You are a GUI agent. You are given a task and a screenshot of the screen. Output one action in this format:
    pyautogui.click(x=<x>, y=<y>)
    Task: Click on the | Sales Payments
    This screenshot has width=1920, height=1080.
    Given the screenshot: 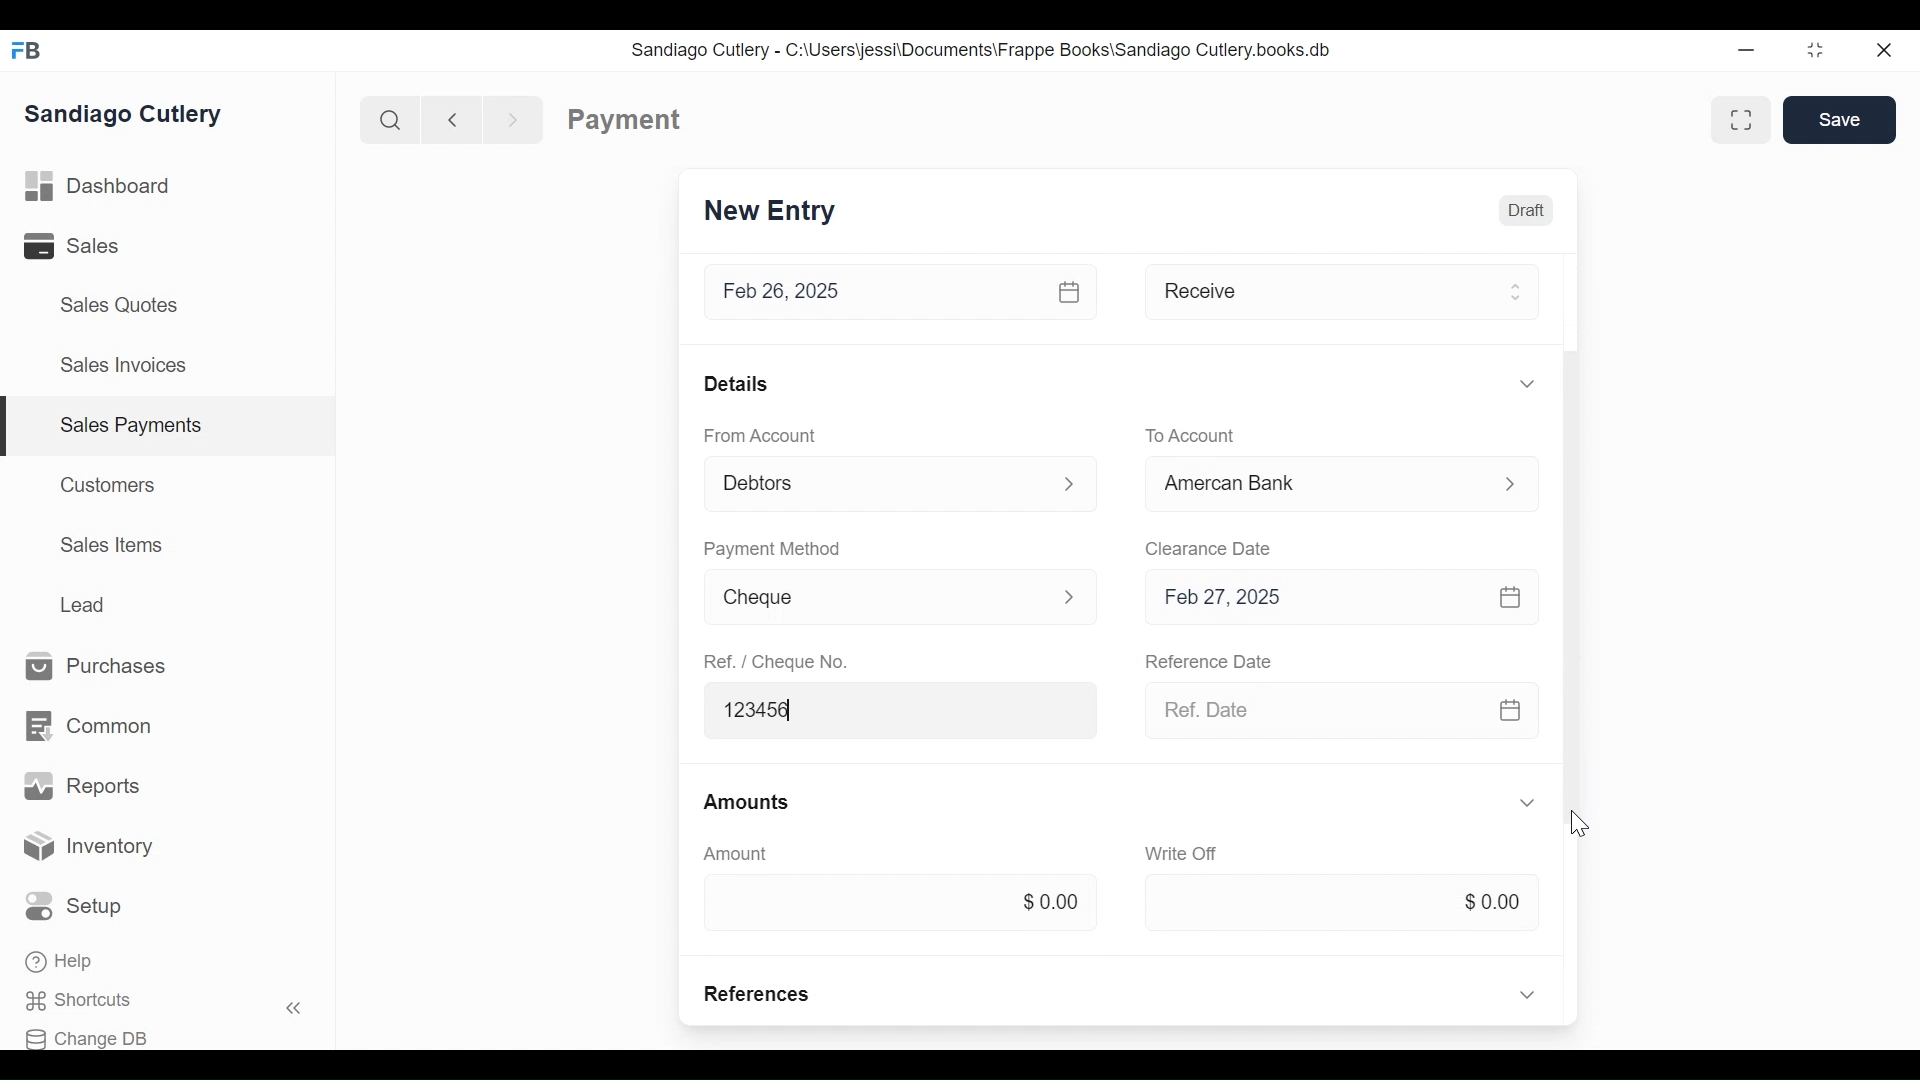 What is the action you would take?
    pyautogui.click(x=170, y=427)
    